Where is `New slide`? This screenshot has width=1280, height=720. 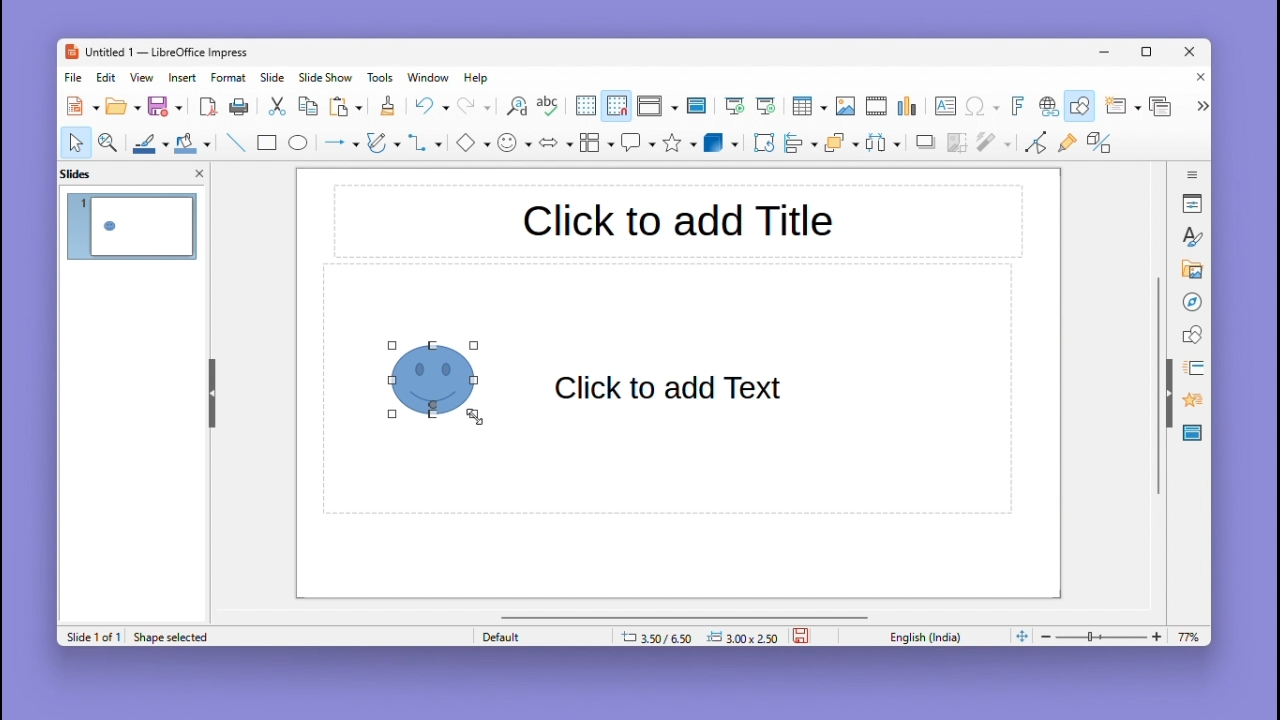 New slide is located at coordinates (1122, 107).